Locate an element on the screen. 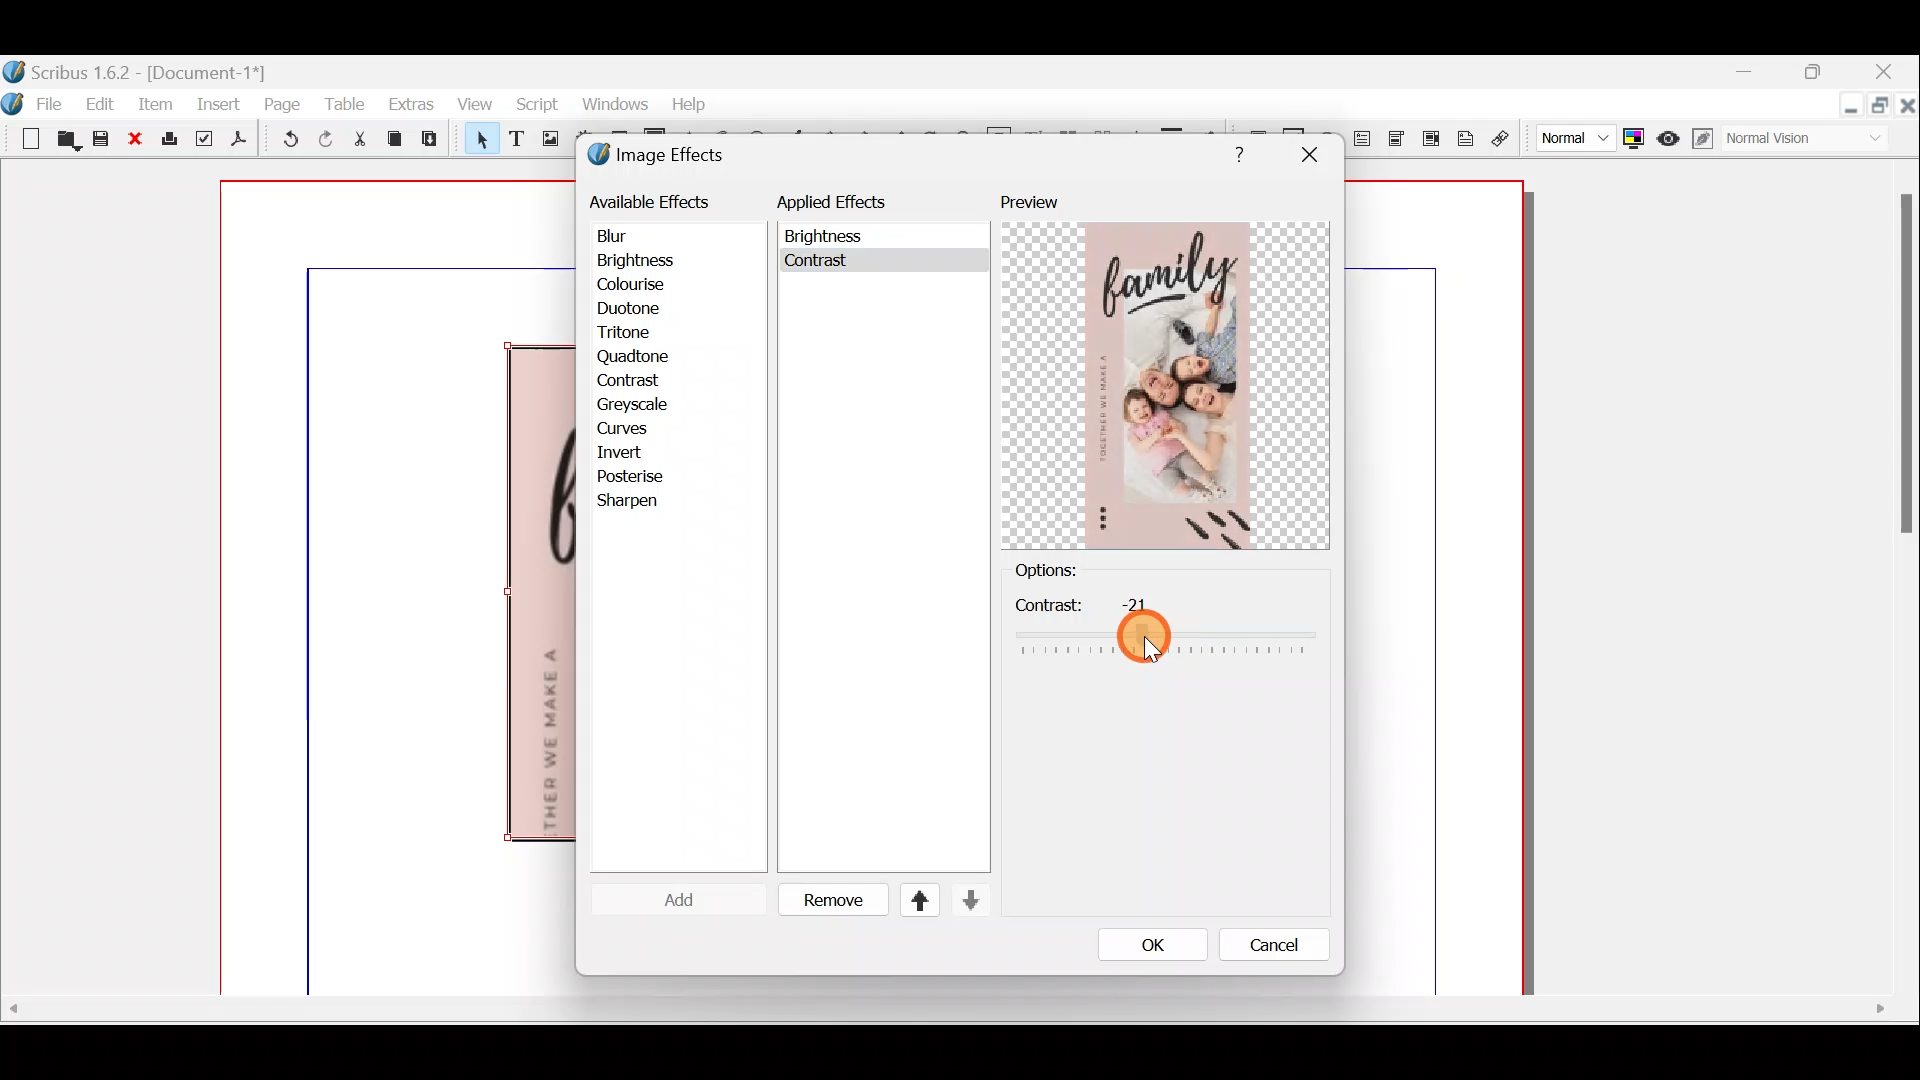   is located at coordinates (1902, 373).